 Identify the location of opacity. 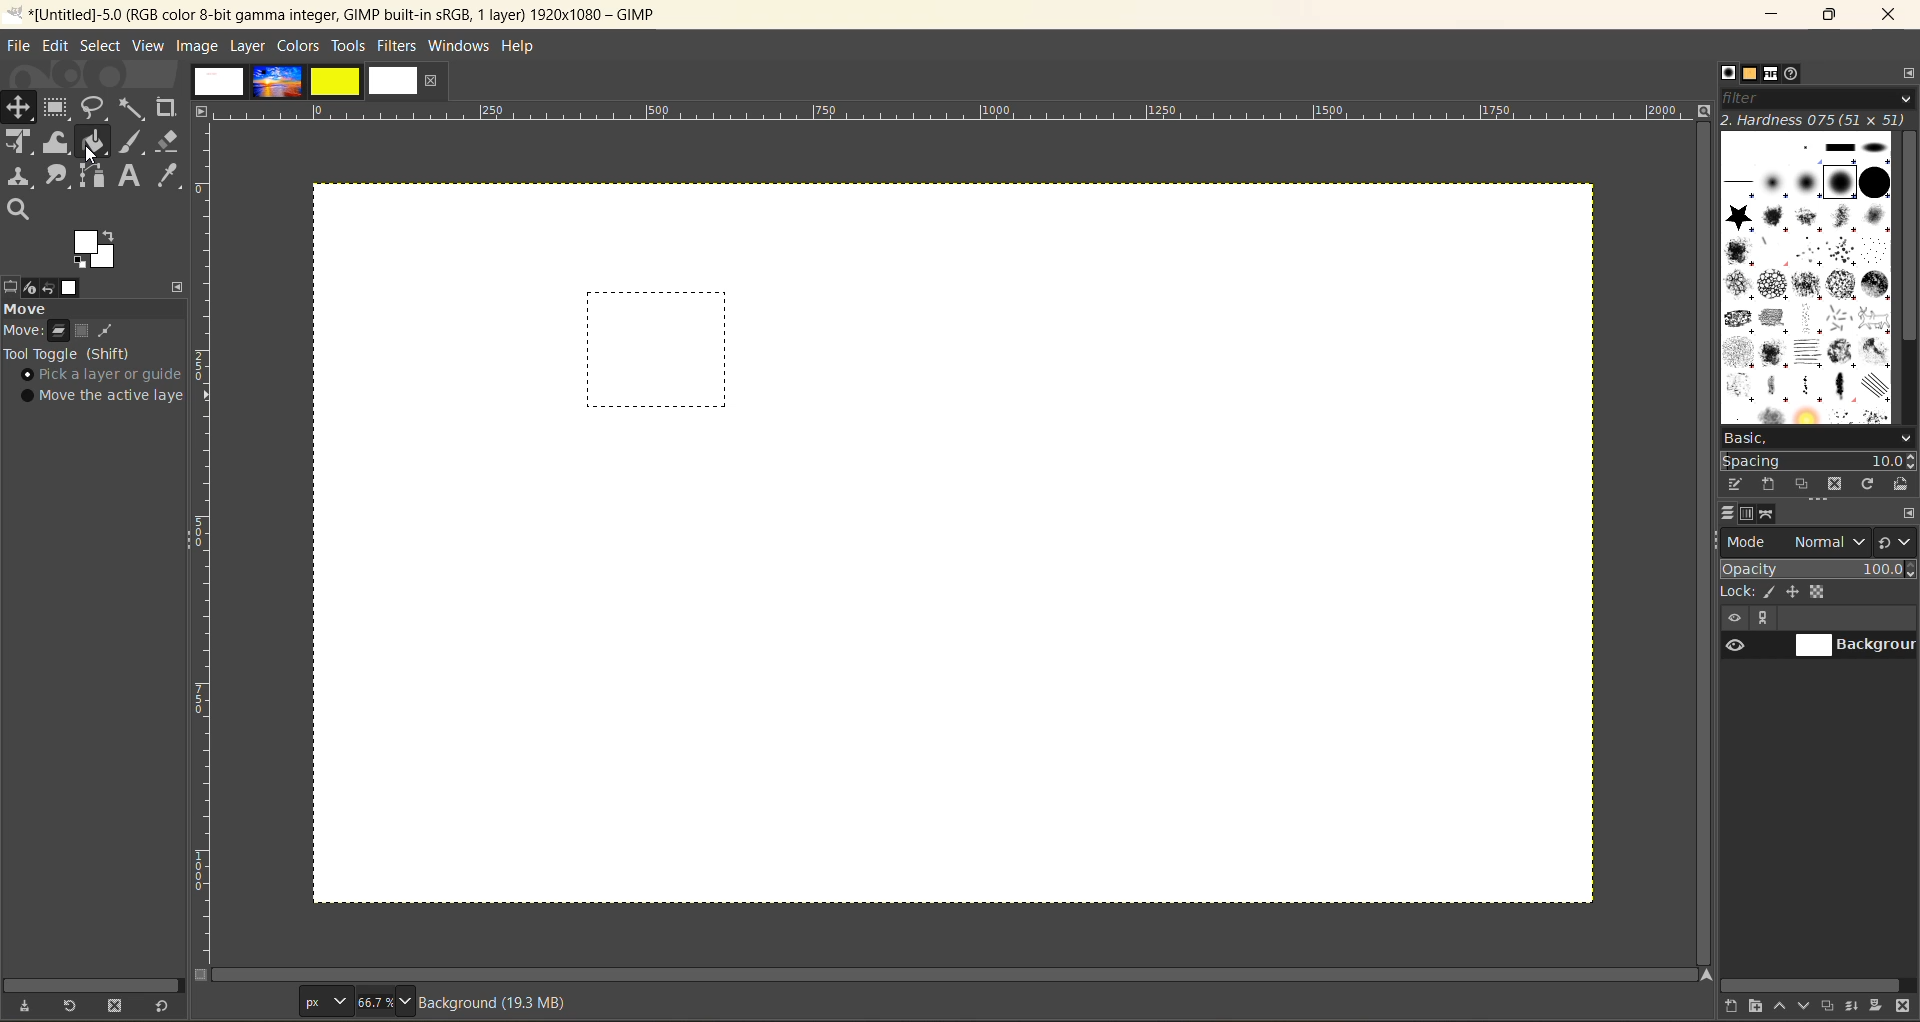
(1818, 569).